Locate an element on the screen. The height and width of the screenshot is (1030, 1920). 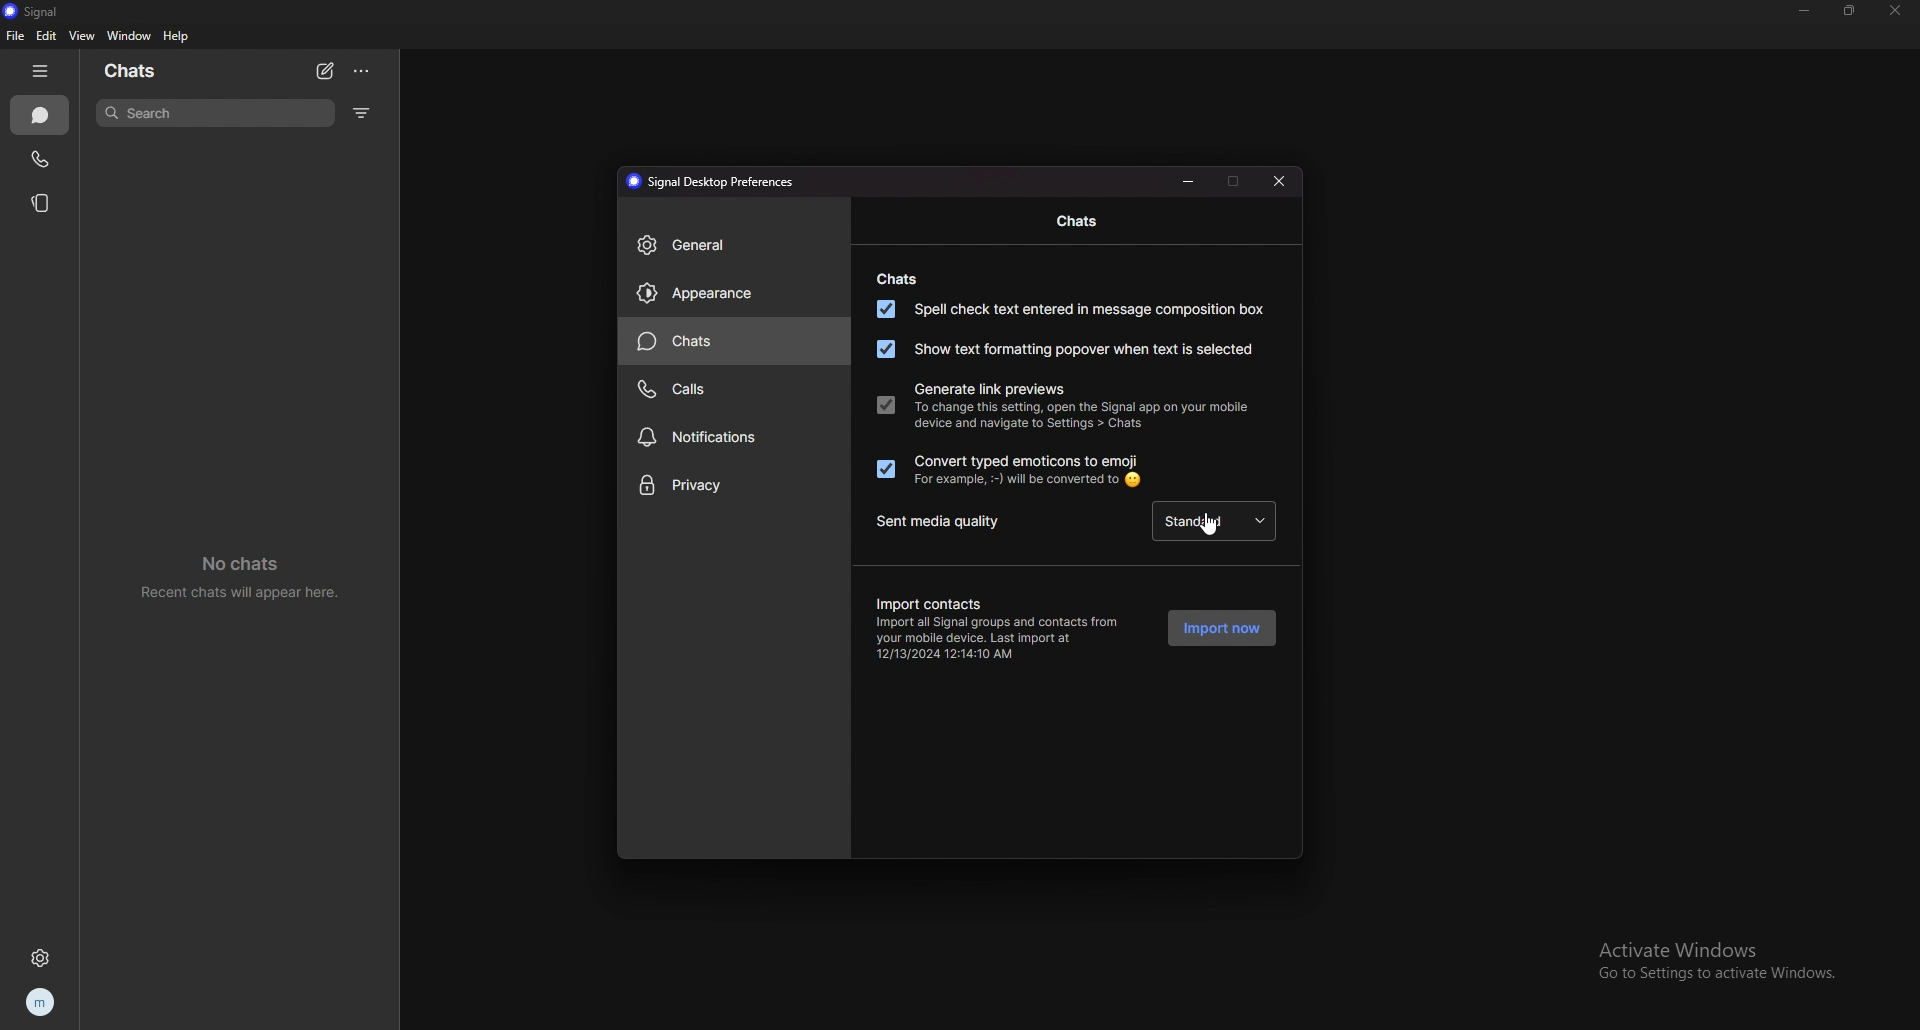
options is located at coordinates (363, 71).